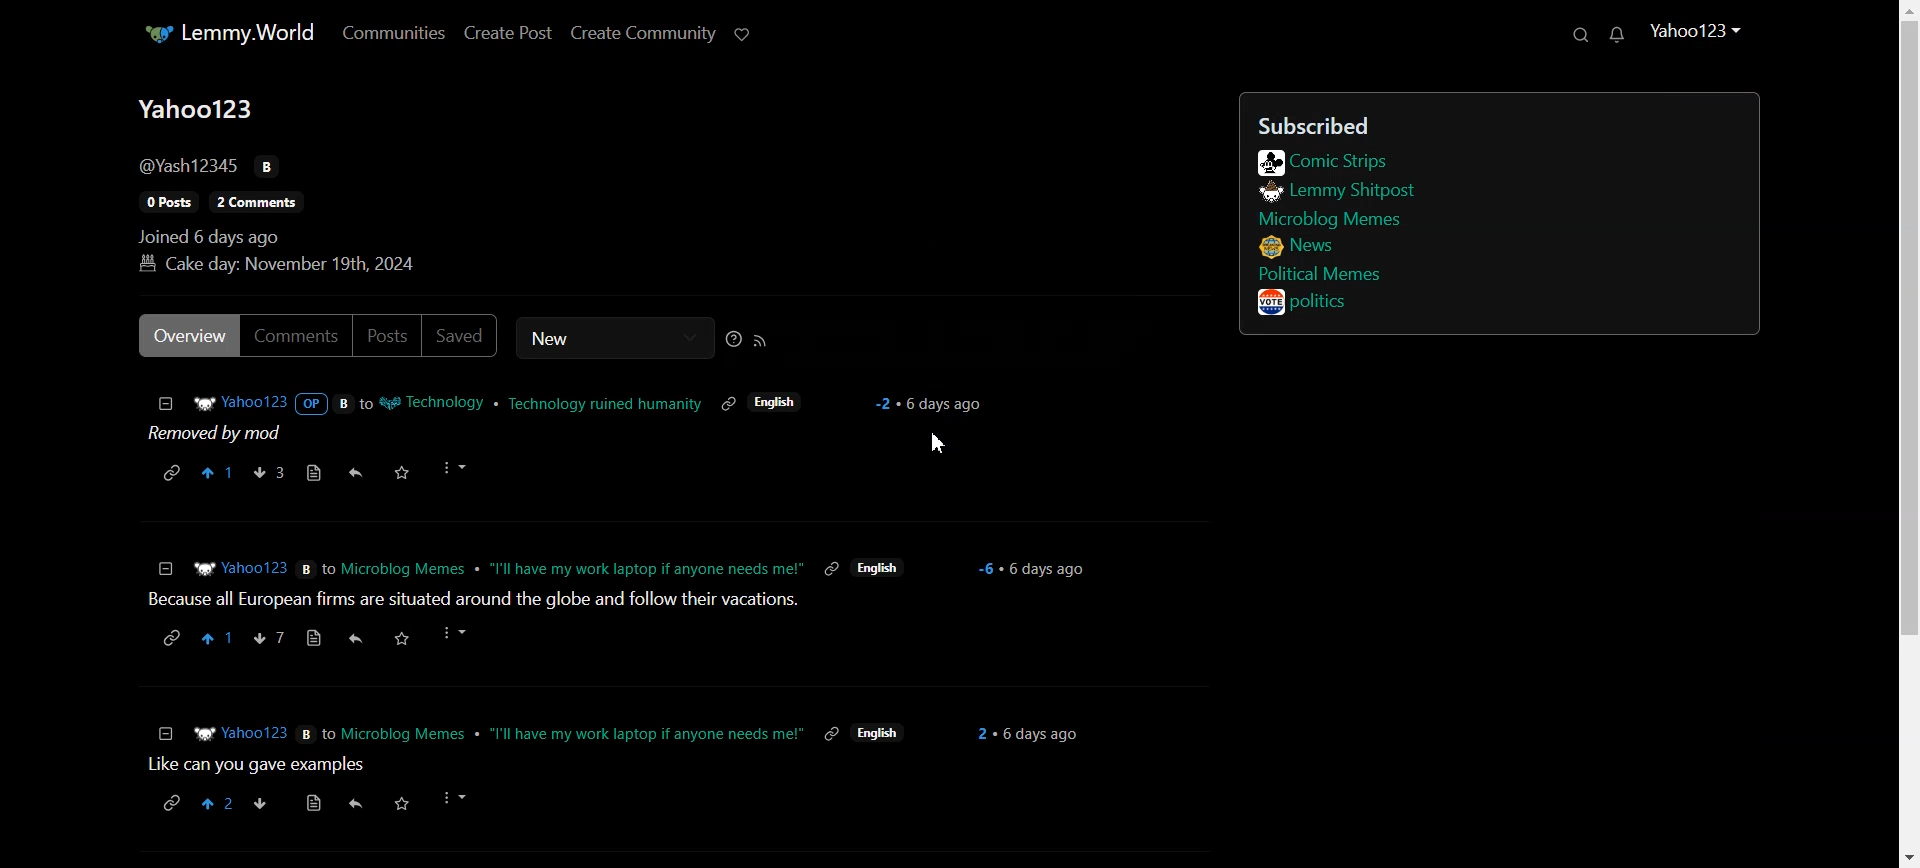 This screenshot has height=868, width=1920. What do you see at coordinates (391, 33) in the screenshot?
I see `Communities` at bounding box center [391, 33].